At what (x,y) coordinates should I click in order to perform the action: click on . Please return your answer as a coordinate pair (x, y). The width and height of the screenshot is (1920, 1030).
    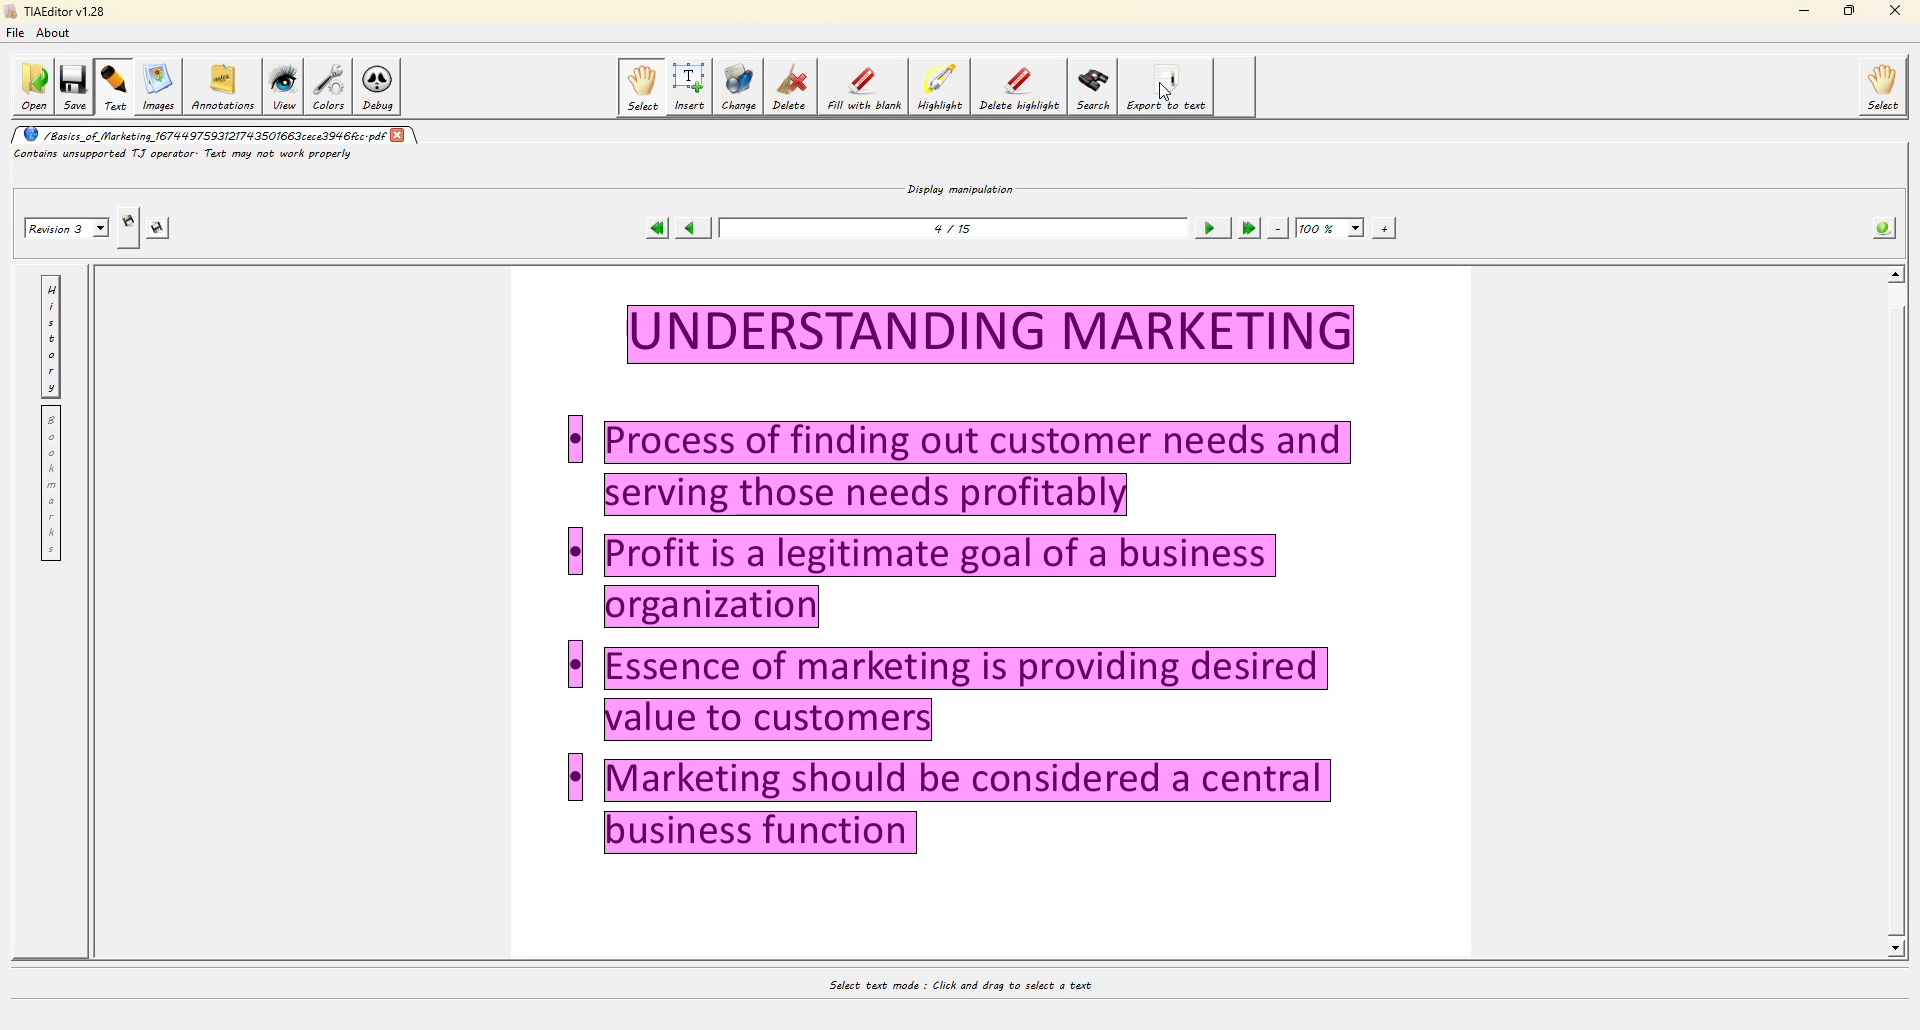
    Looking at the image, I should click on (984, 469).